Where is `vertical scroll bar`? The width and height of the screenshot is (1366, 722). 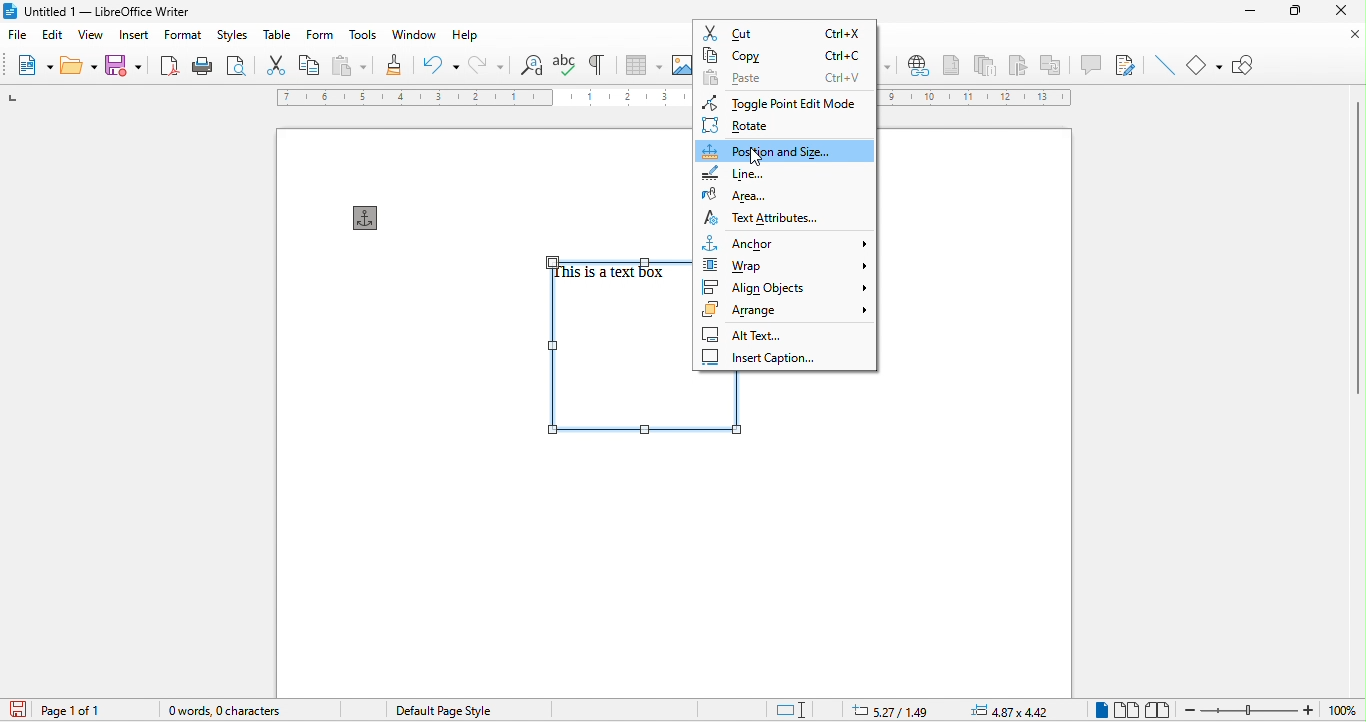 vertical scroll bar is located at coordinates (1355, 248).